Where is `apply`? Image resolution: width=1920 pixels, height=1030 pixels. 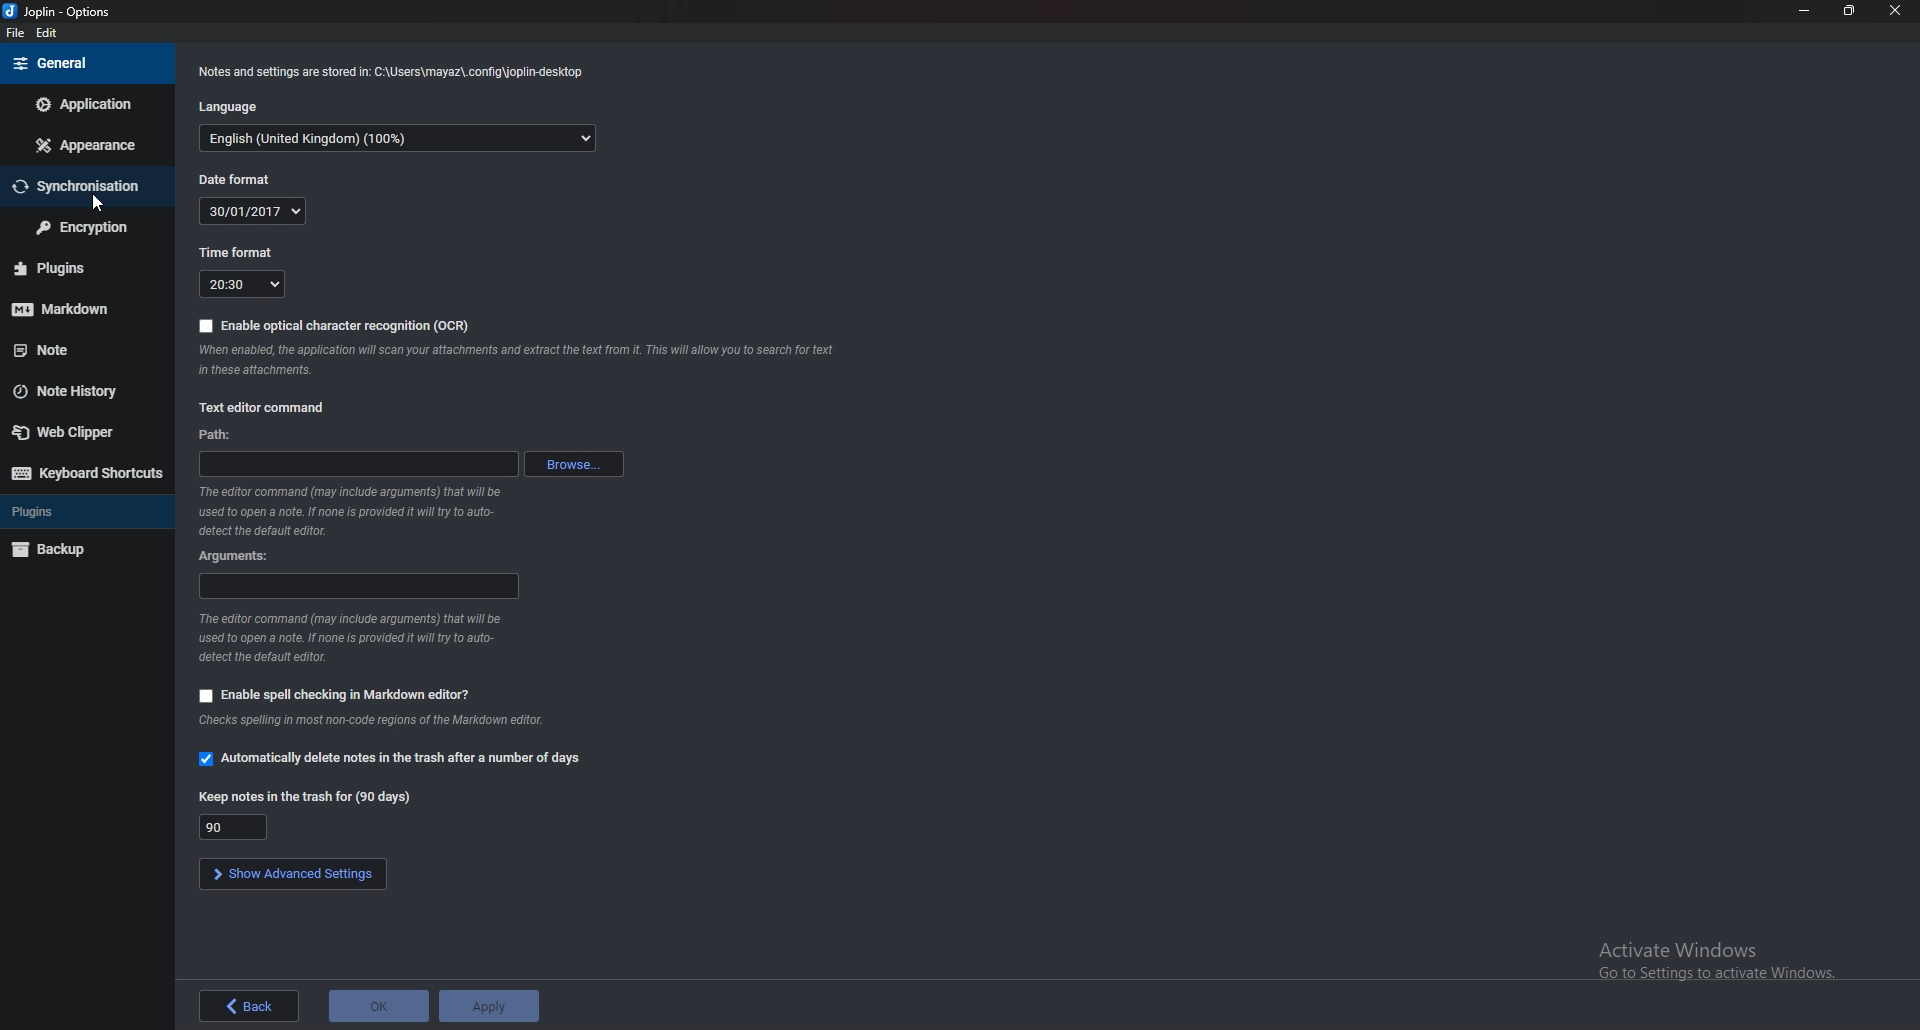
apply is located at coordinates (489, 1003).